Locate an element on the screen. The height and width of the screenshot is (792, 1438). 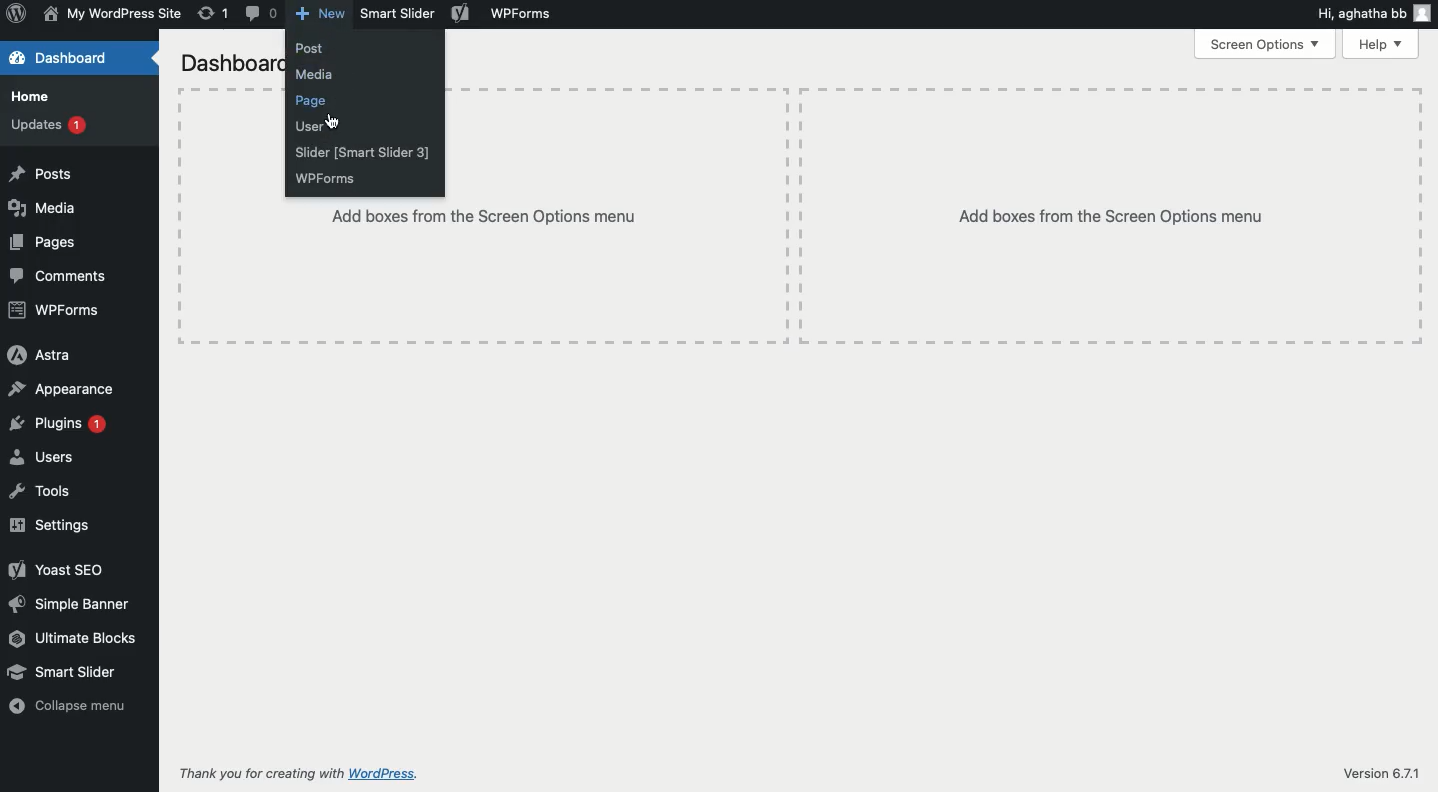
Posts is located at coordinates (38, 175).